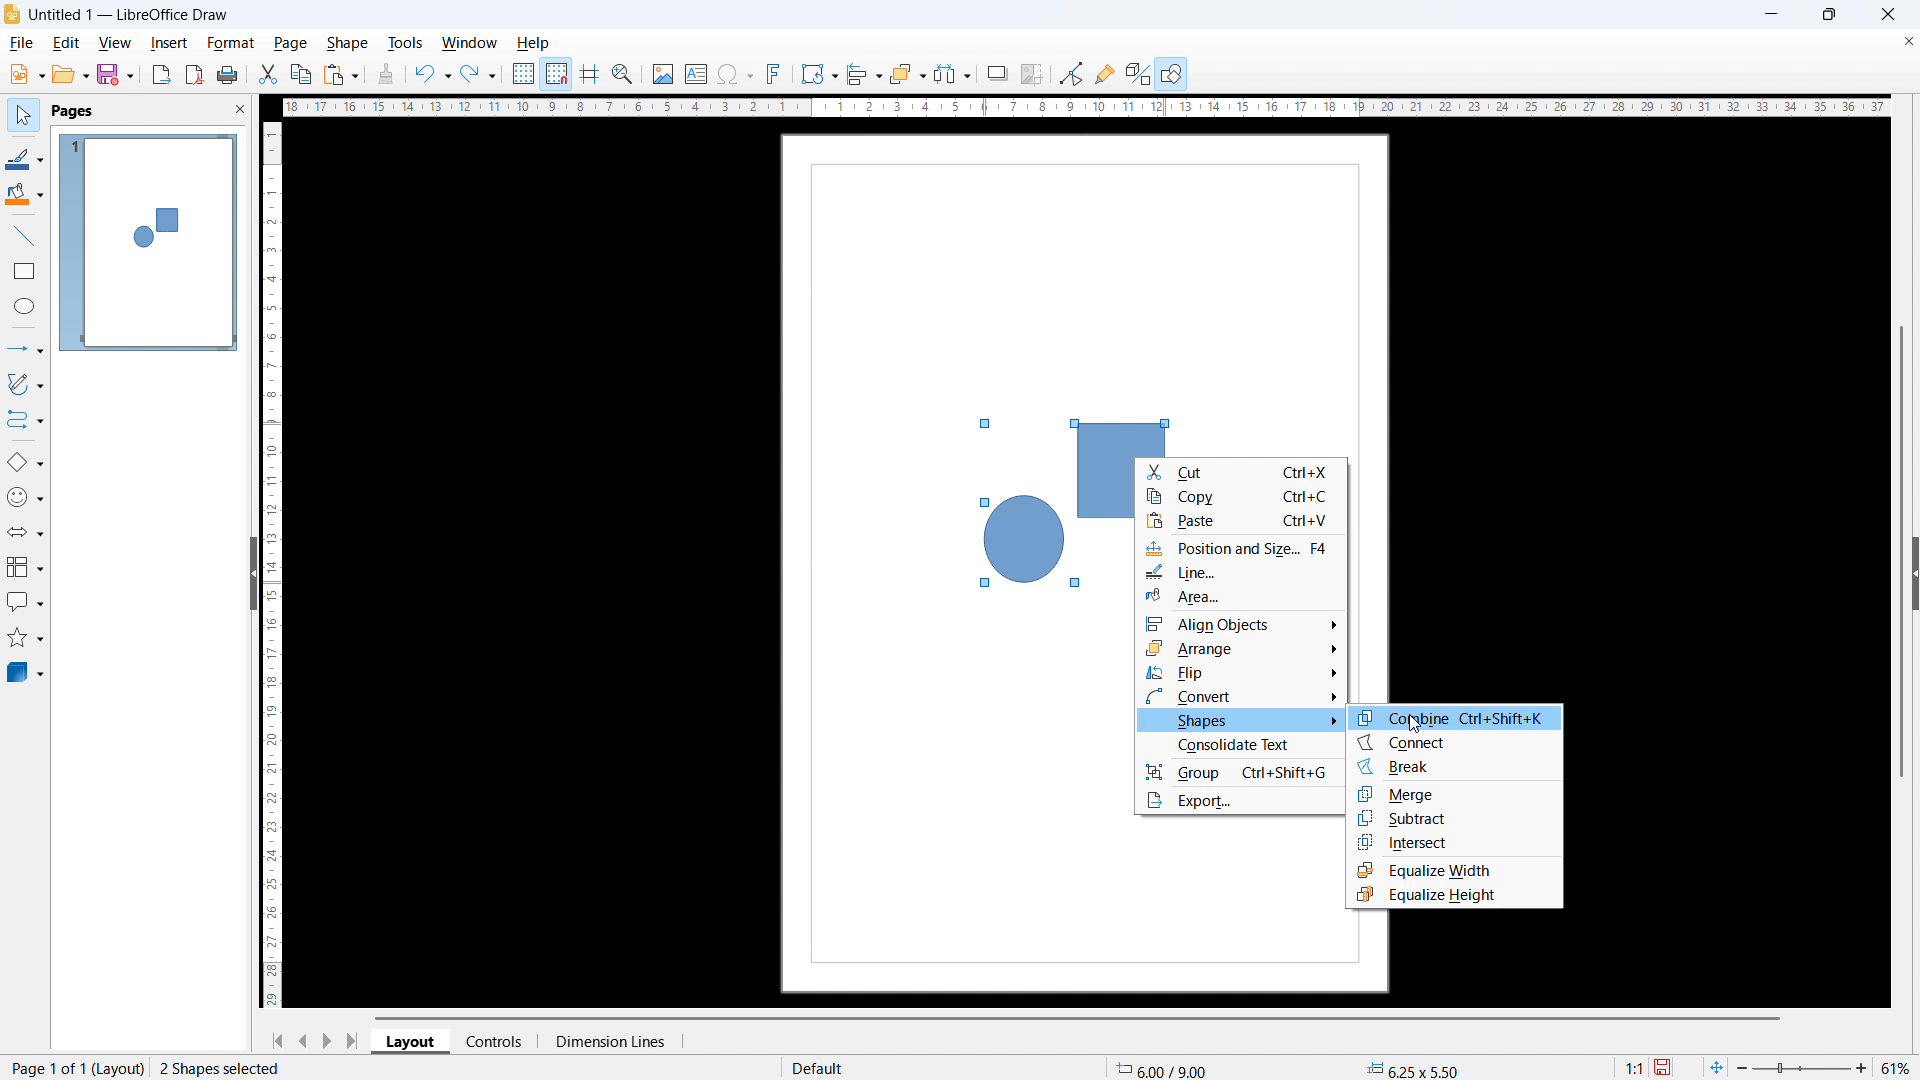 The image size is (1920, 1080). Describe the element at coordinates (663, 75) in the screenshot. I see `insert image` at that location.